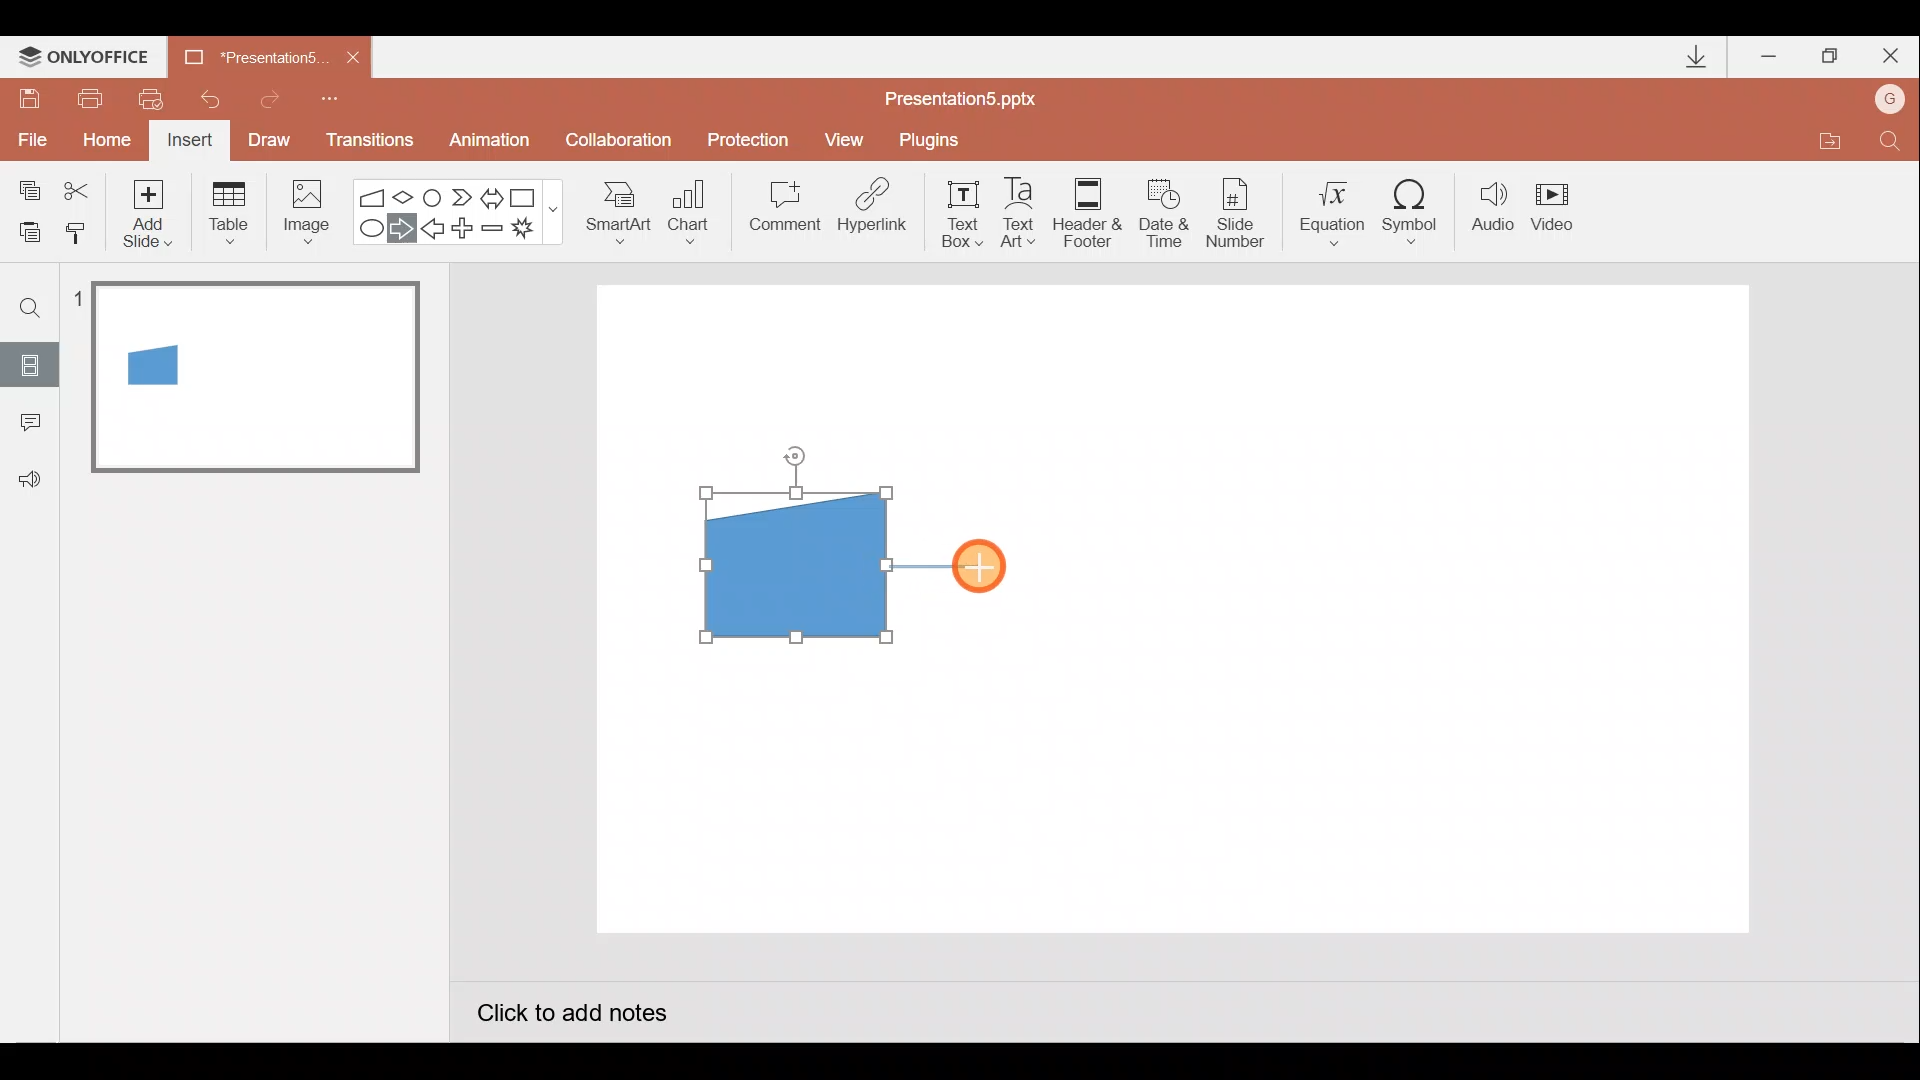 The image size is (1920, 1080). I want to click on Chevron, so click(464, 198).